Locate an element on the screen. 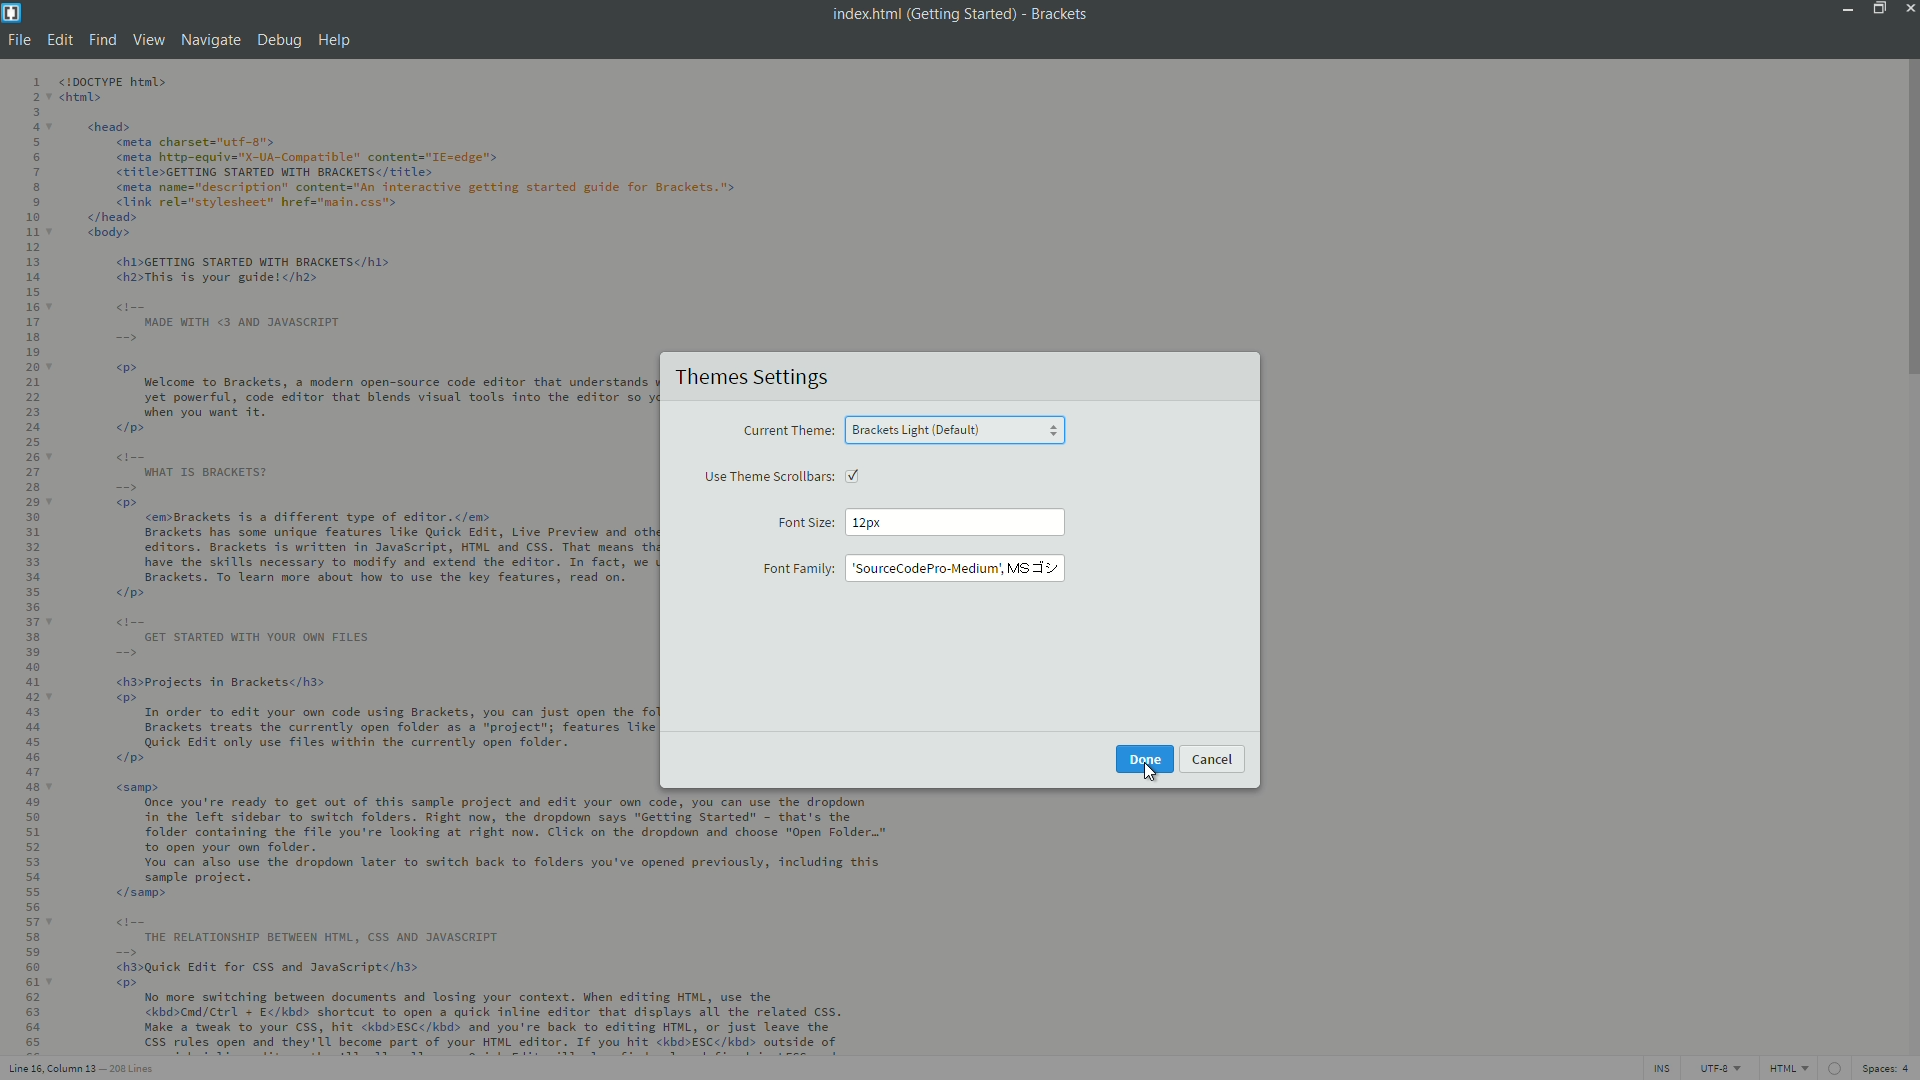 The image size is (1920, 1080). font size is located at coordinates (805, 524).